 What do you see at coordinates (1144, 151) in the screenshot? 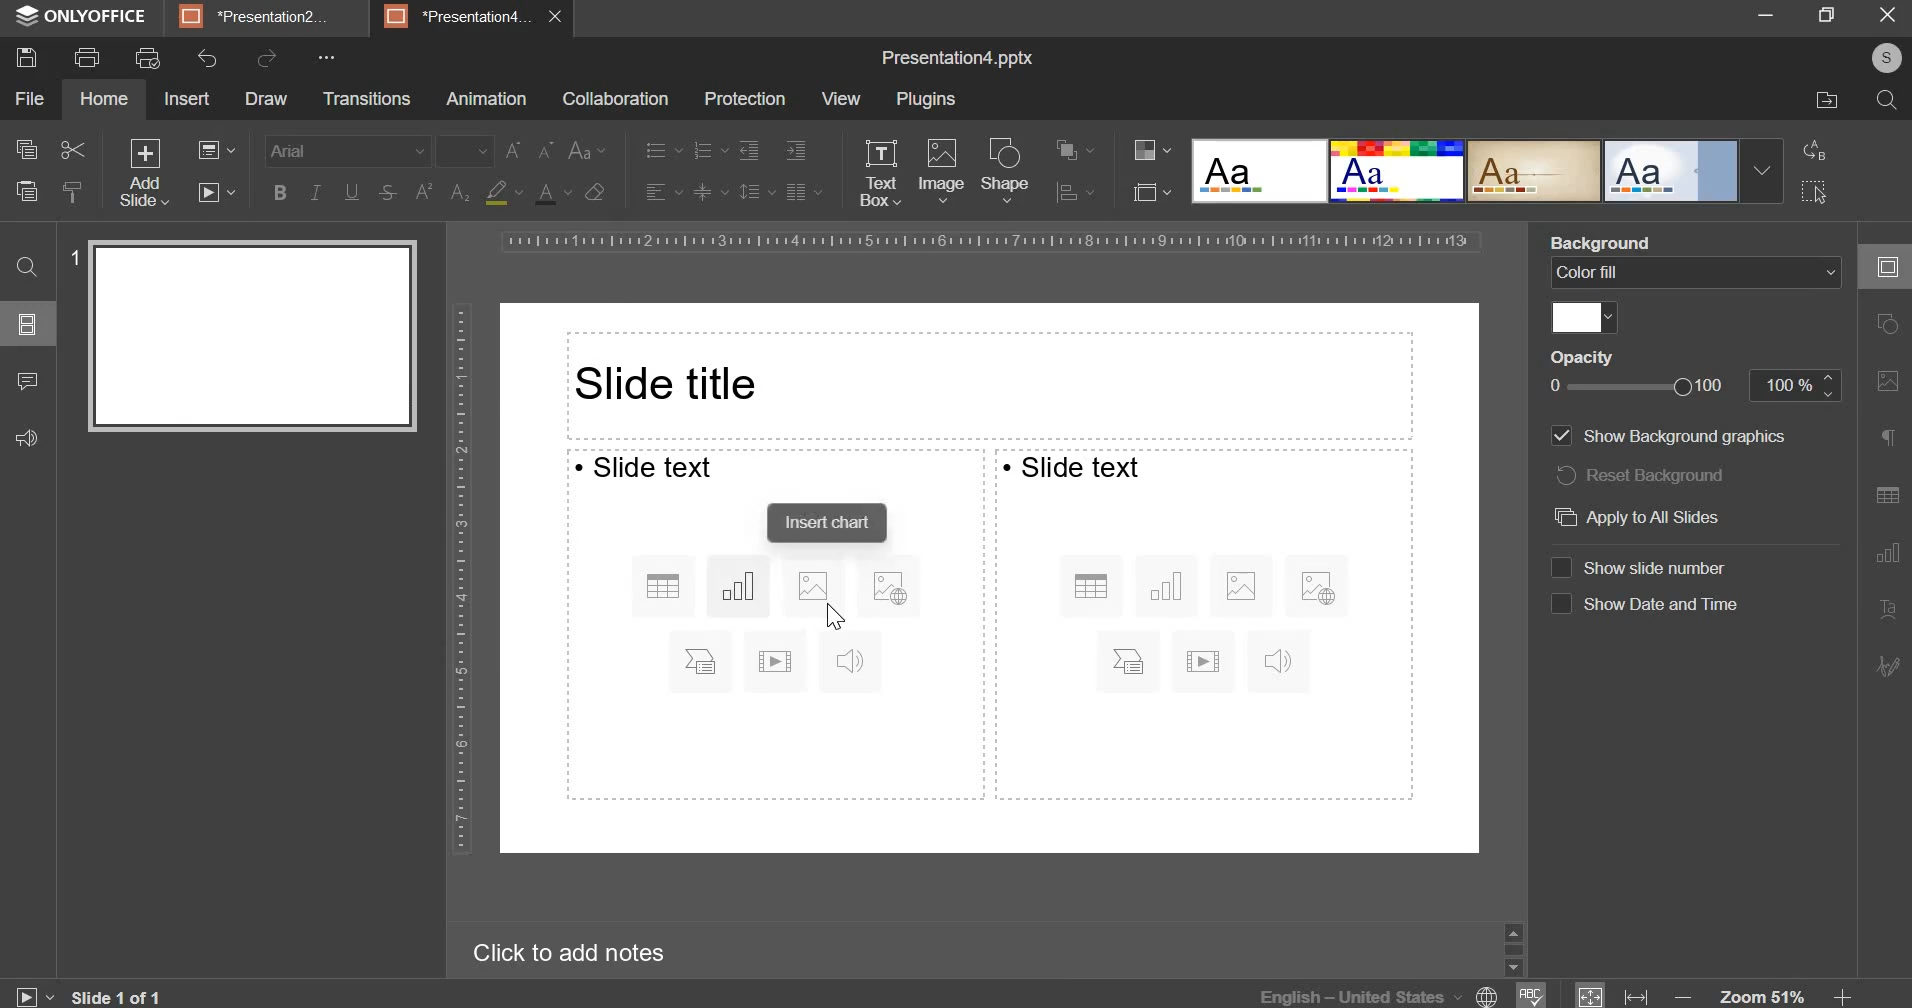
I see `change color theme` at bounding box center [1144, 151].